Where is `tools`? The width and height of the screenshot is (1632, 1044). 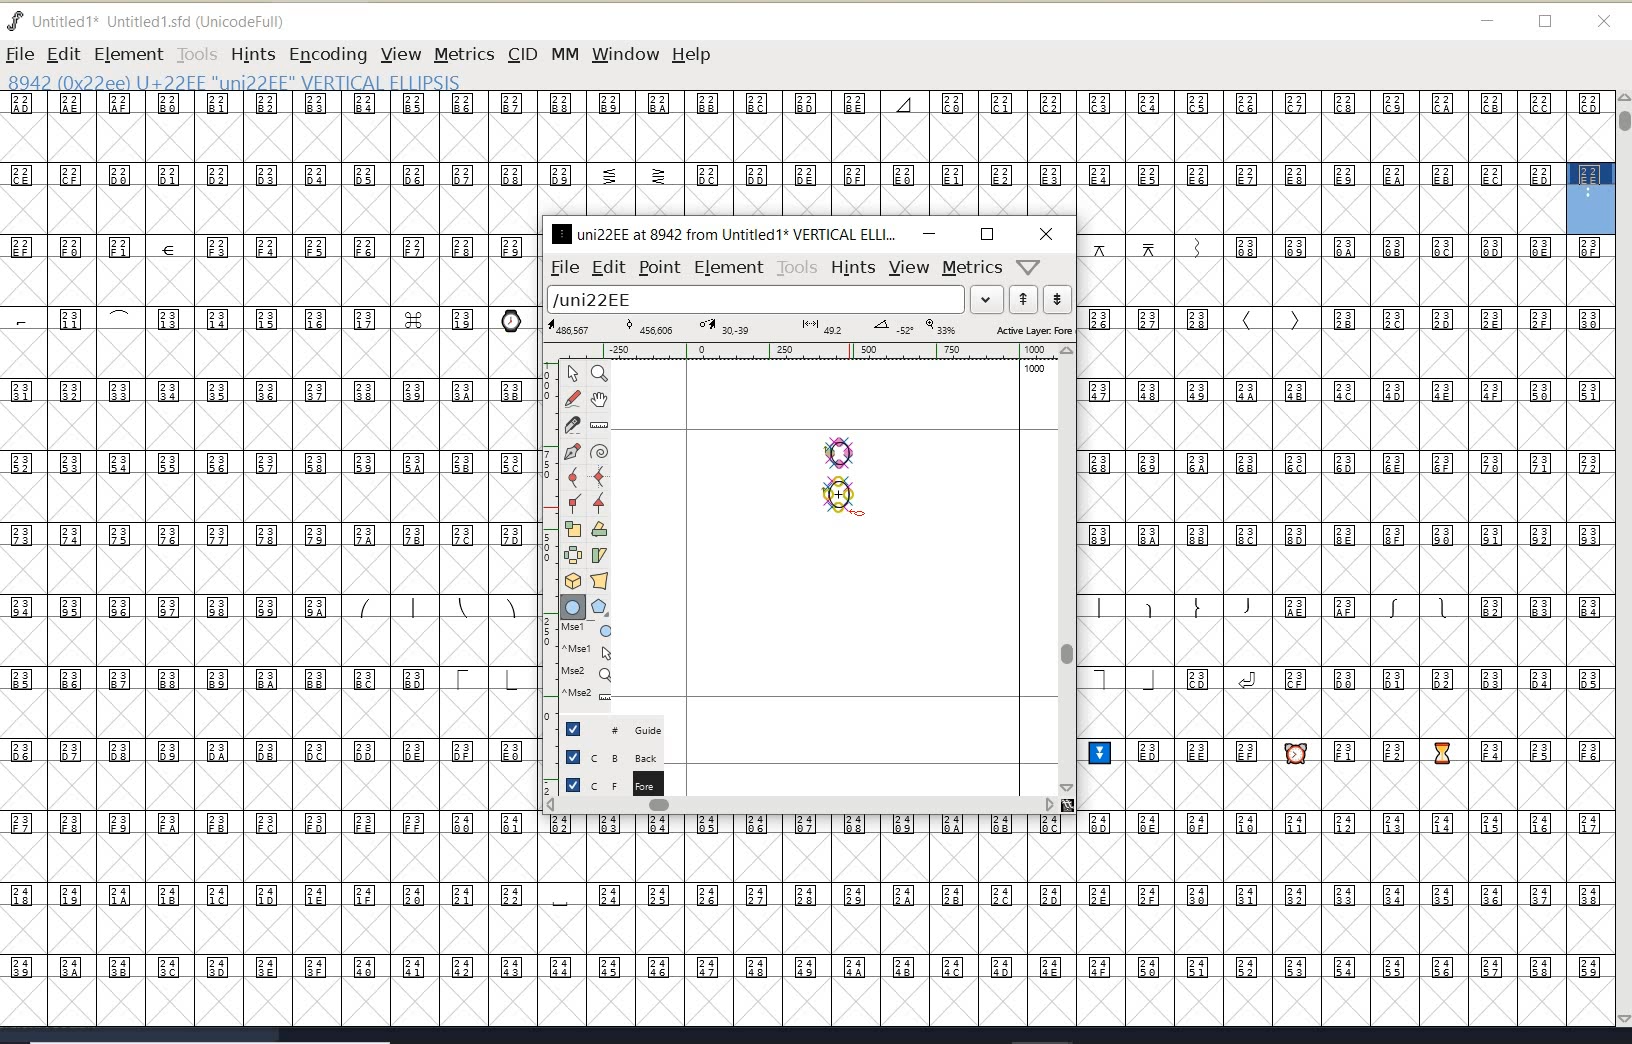
tools is located at coordinates (798, 268).